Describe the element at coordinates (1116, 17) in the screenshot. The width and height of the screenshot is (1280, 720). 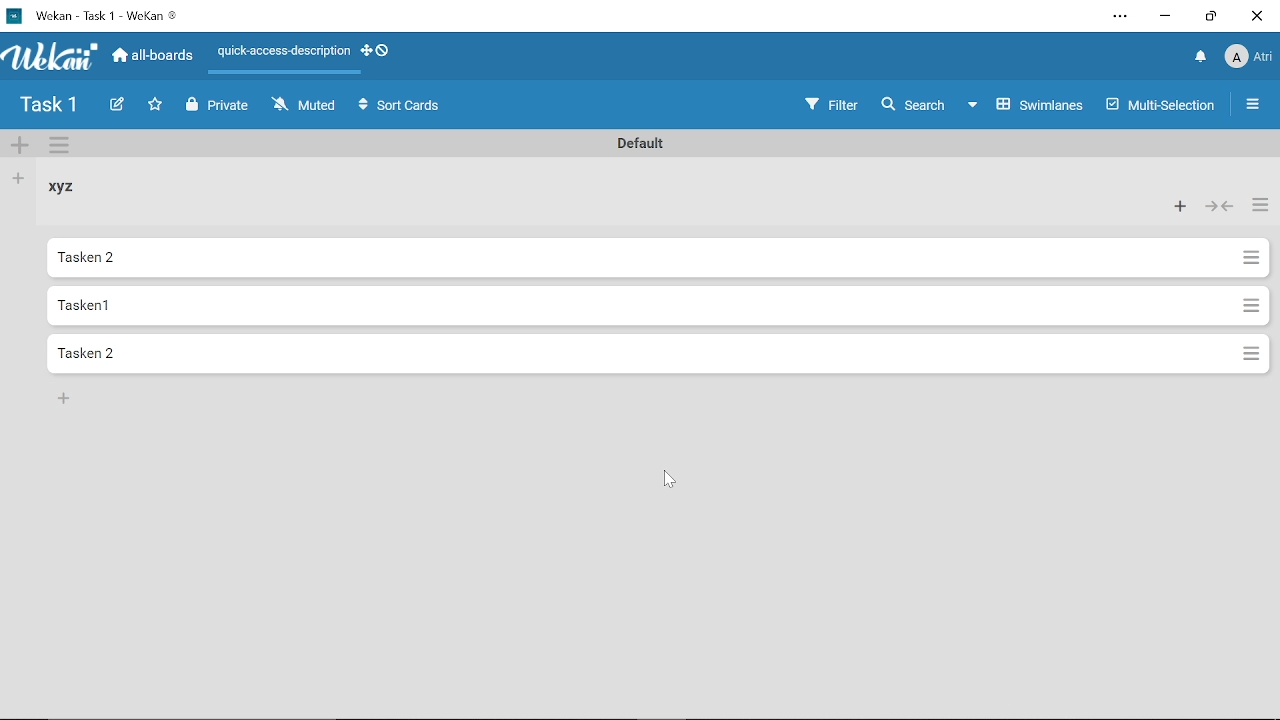
I see `Settings and more` at that location.